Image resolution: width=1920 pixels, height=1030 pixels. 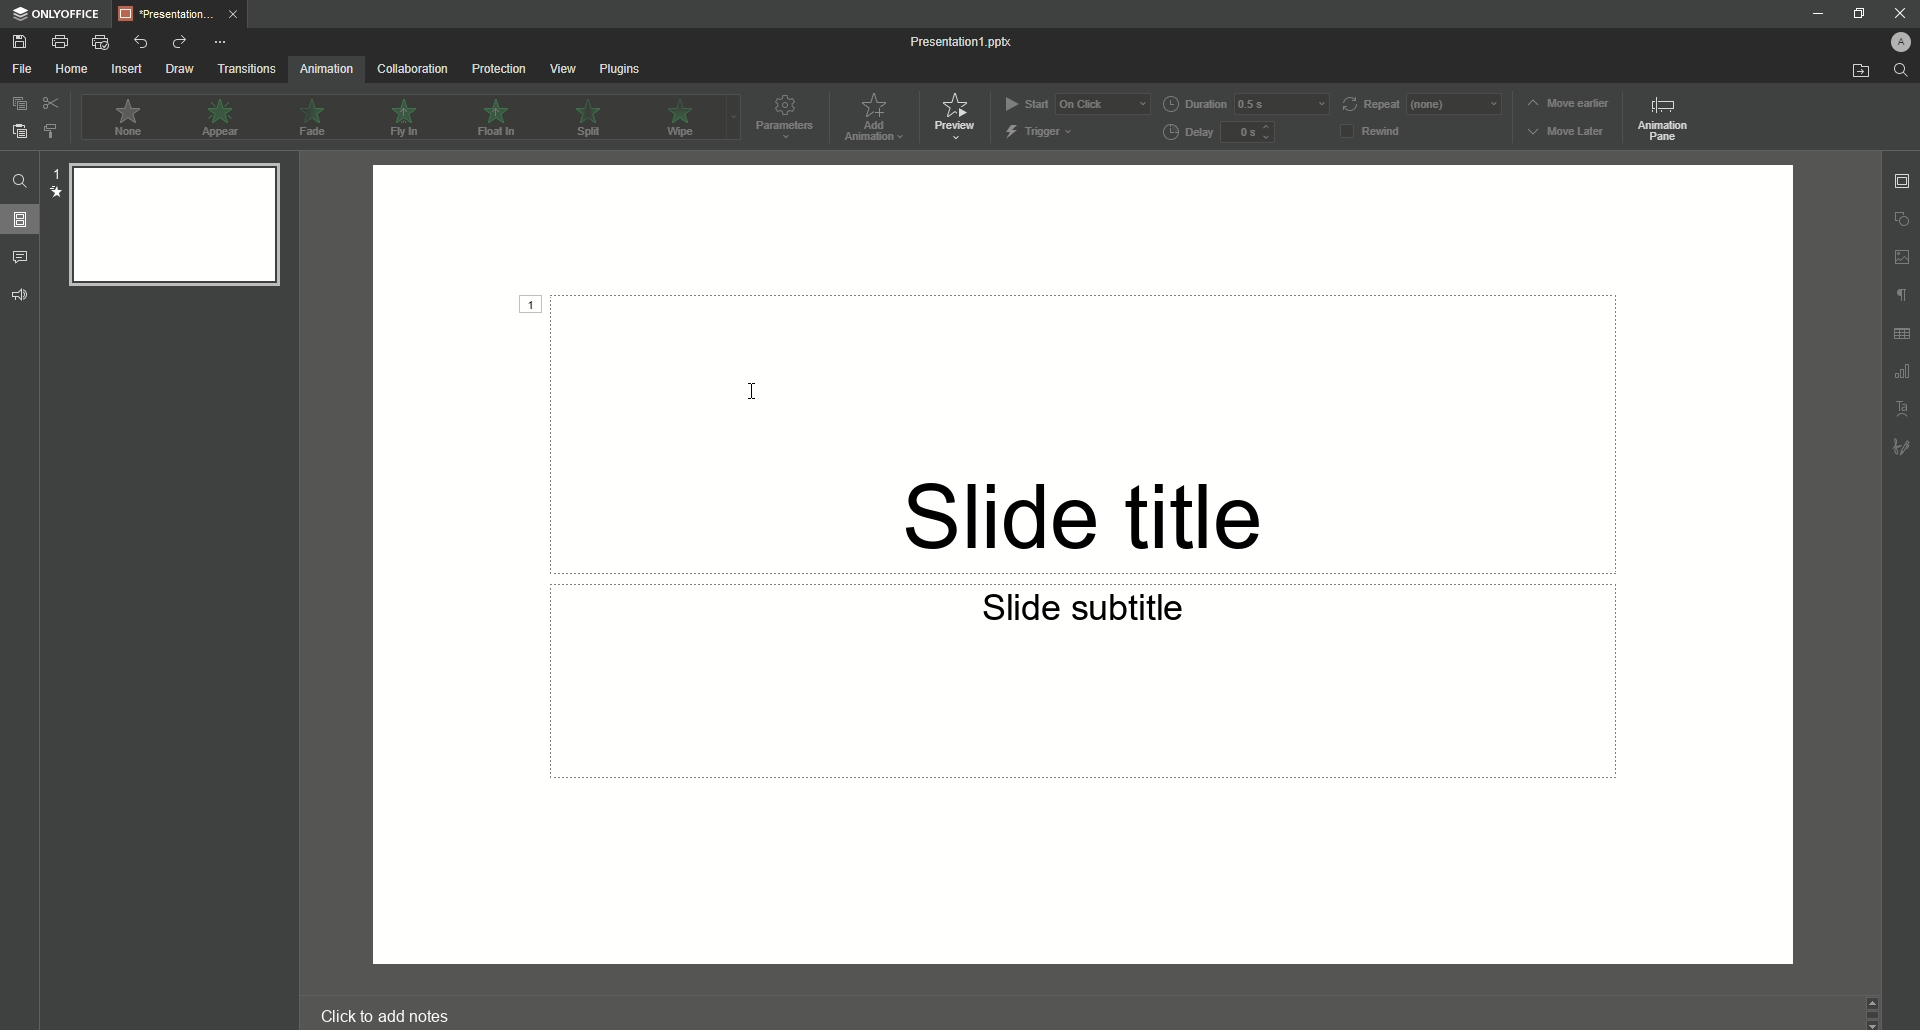 I want to click on Draw, so click(x=181, y=68).